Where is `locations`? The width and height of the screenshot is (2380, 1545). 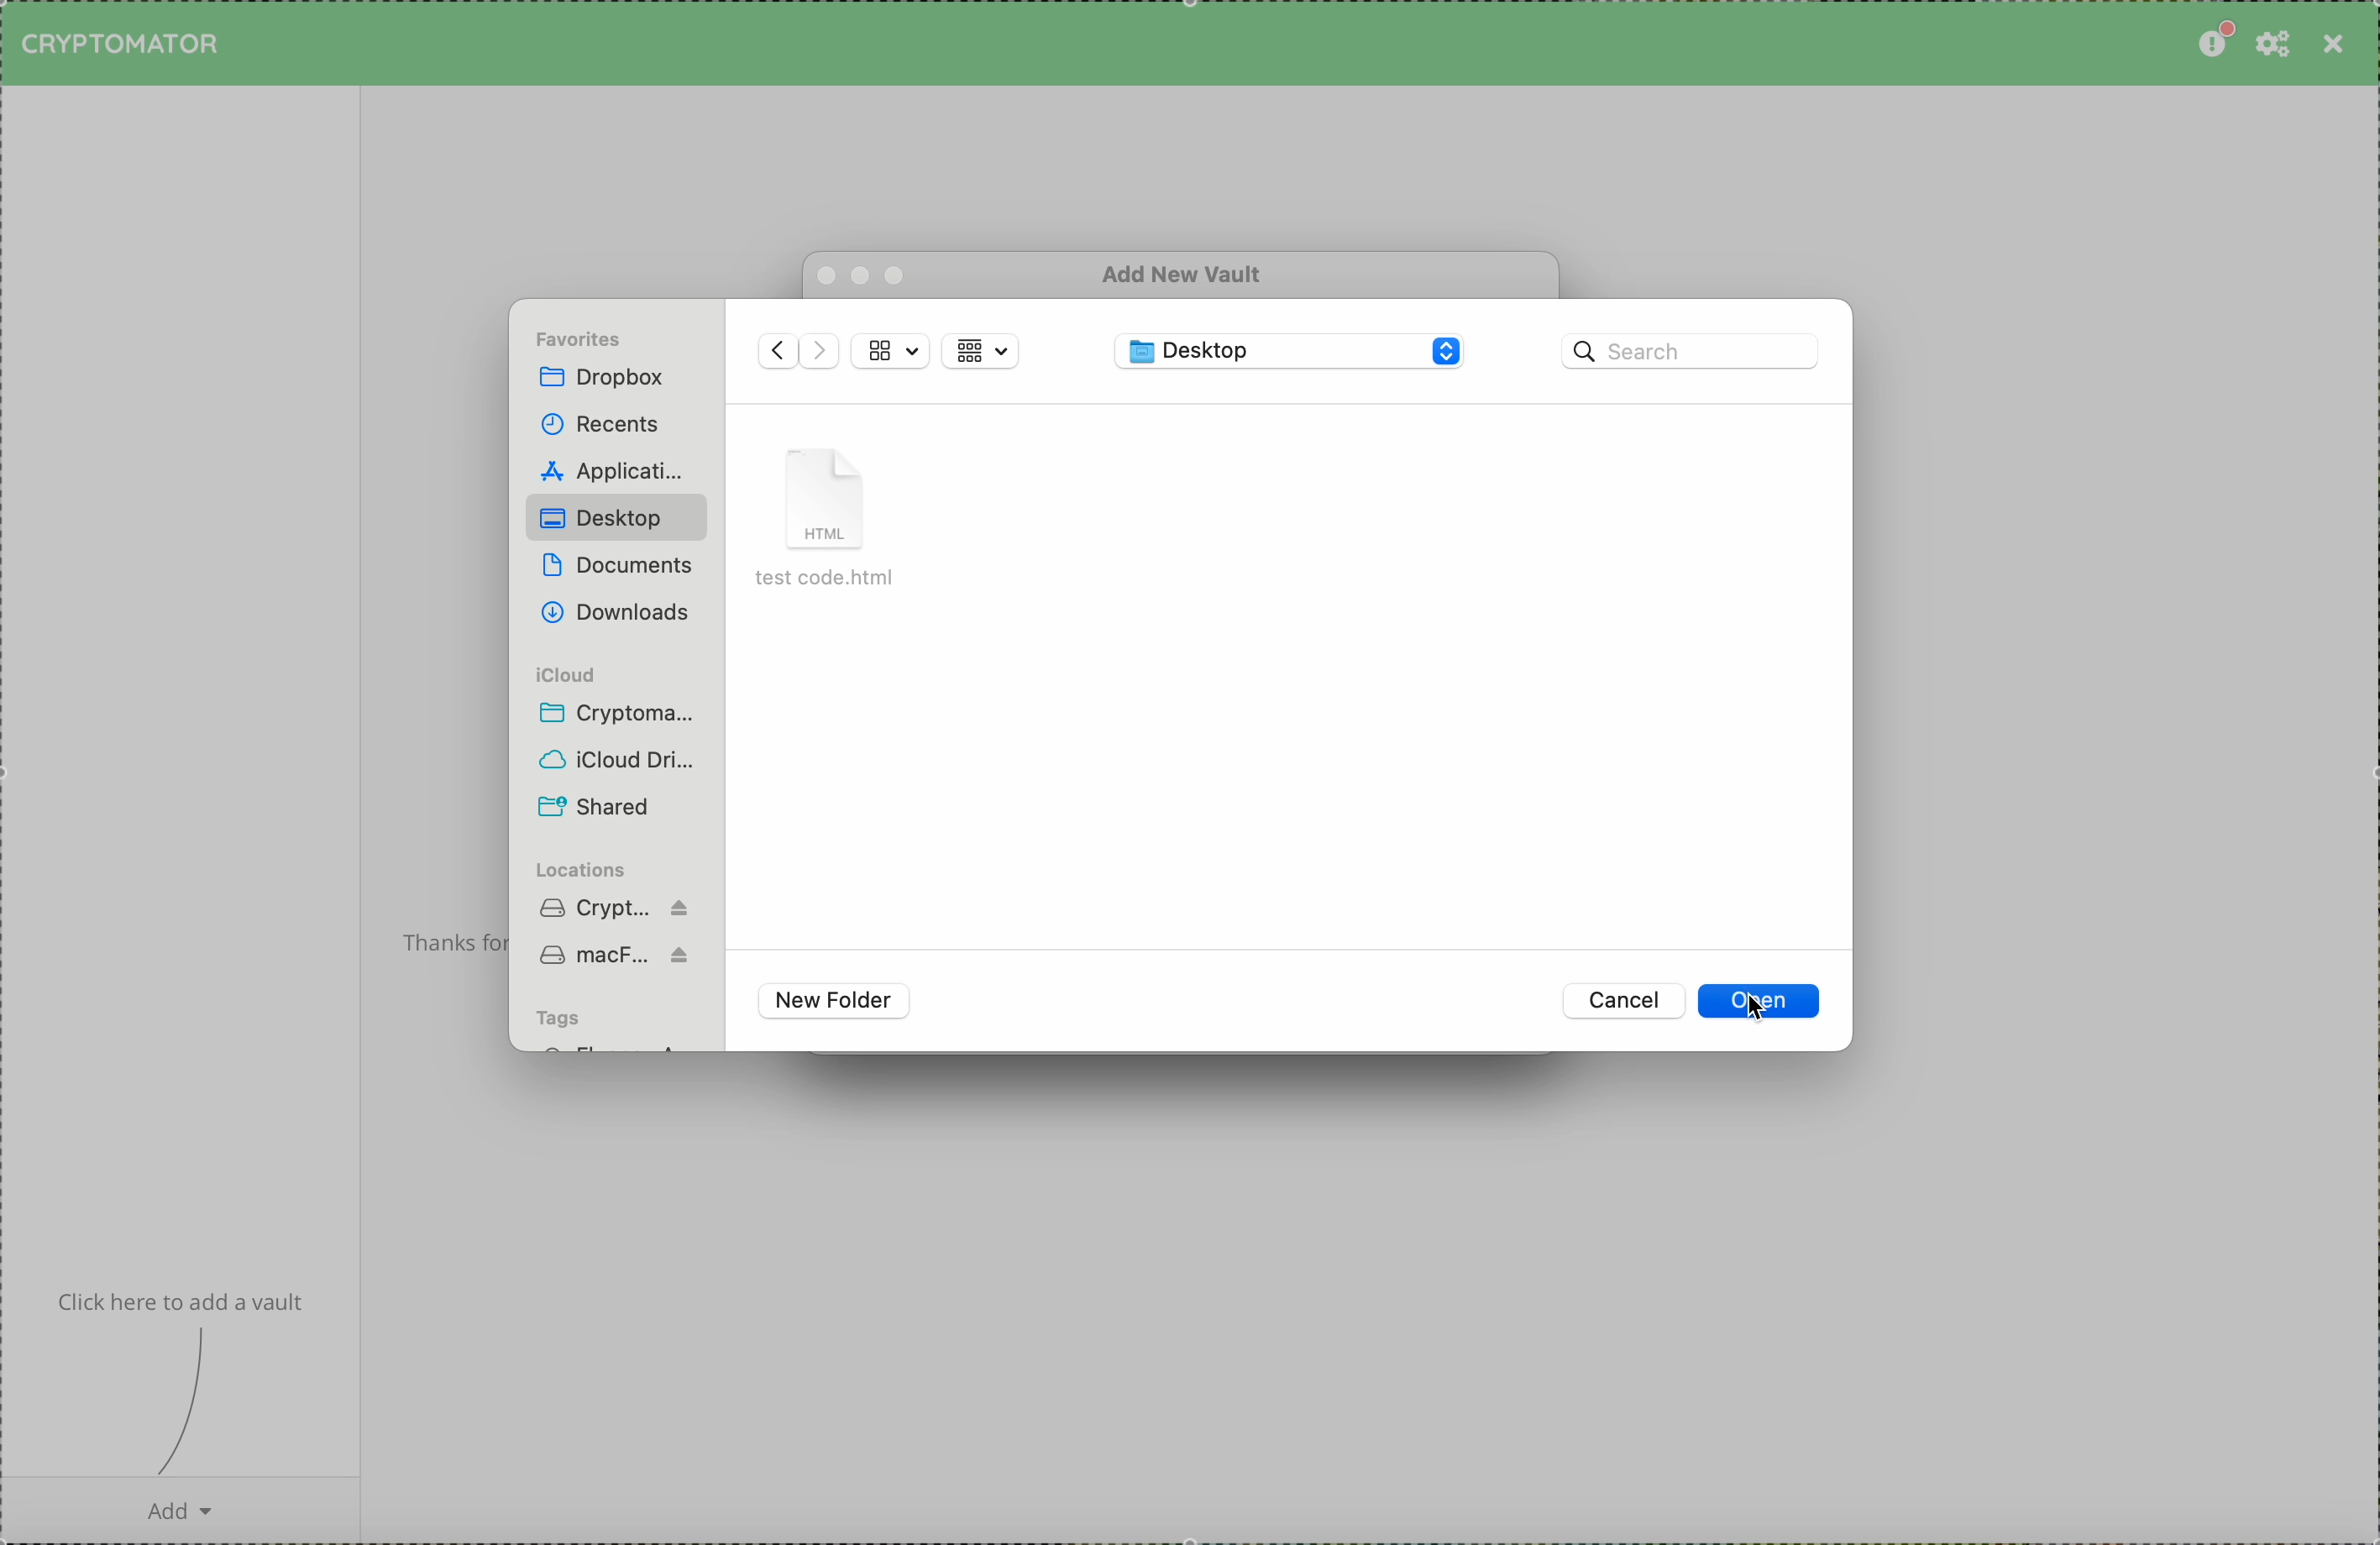
locations is located at coordinates (590, 870).